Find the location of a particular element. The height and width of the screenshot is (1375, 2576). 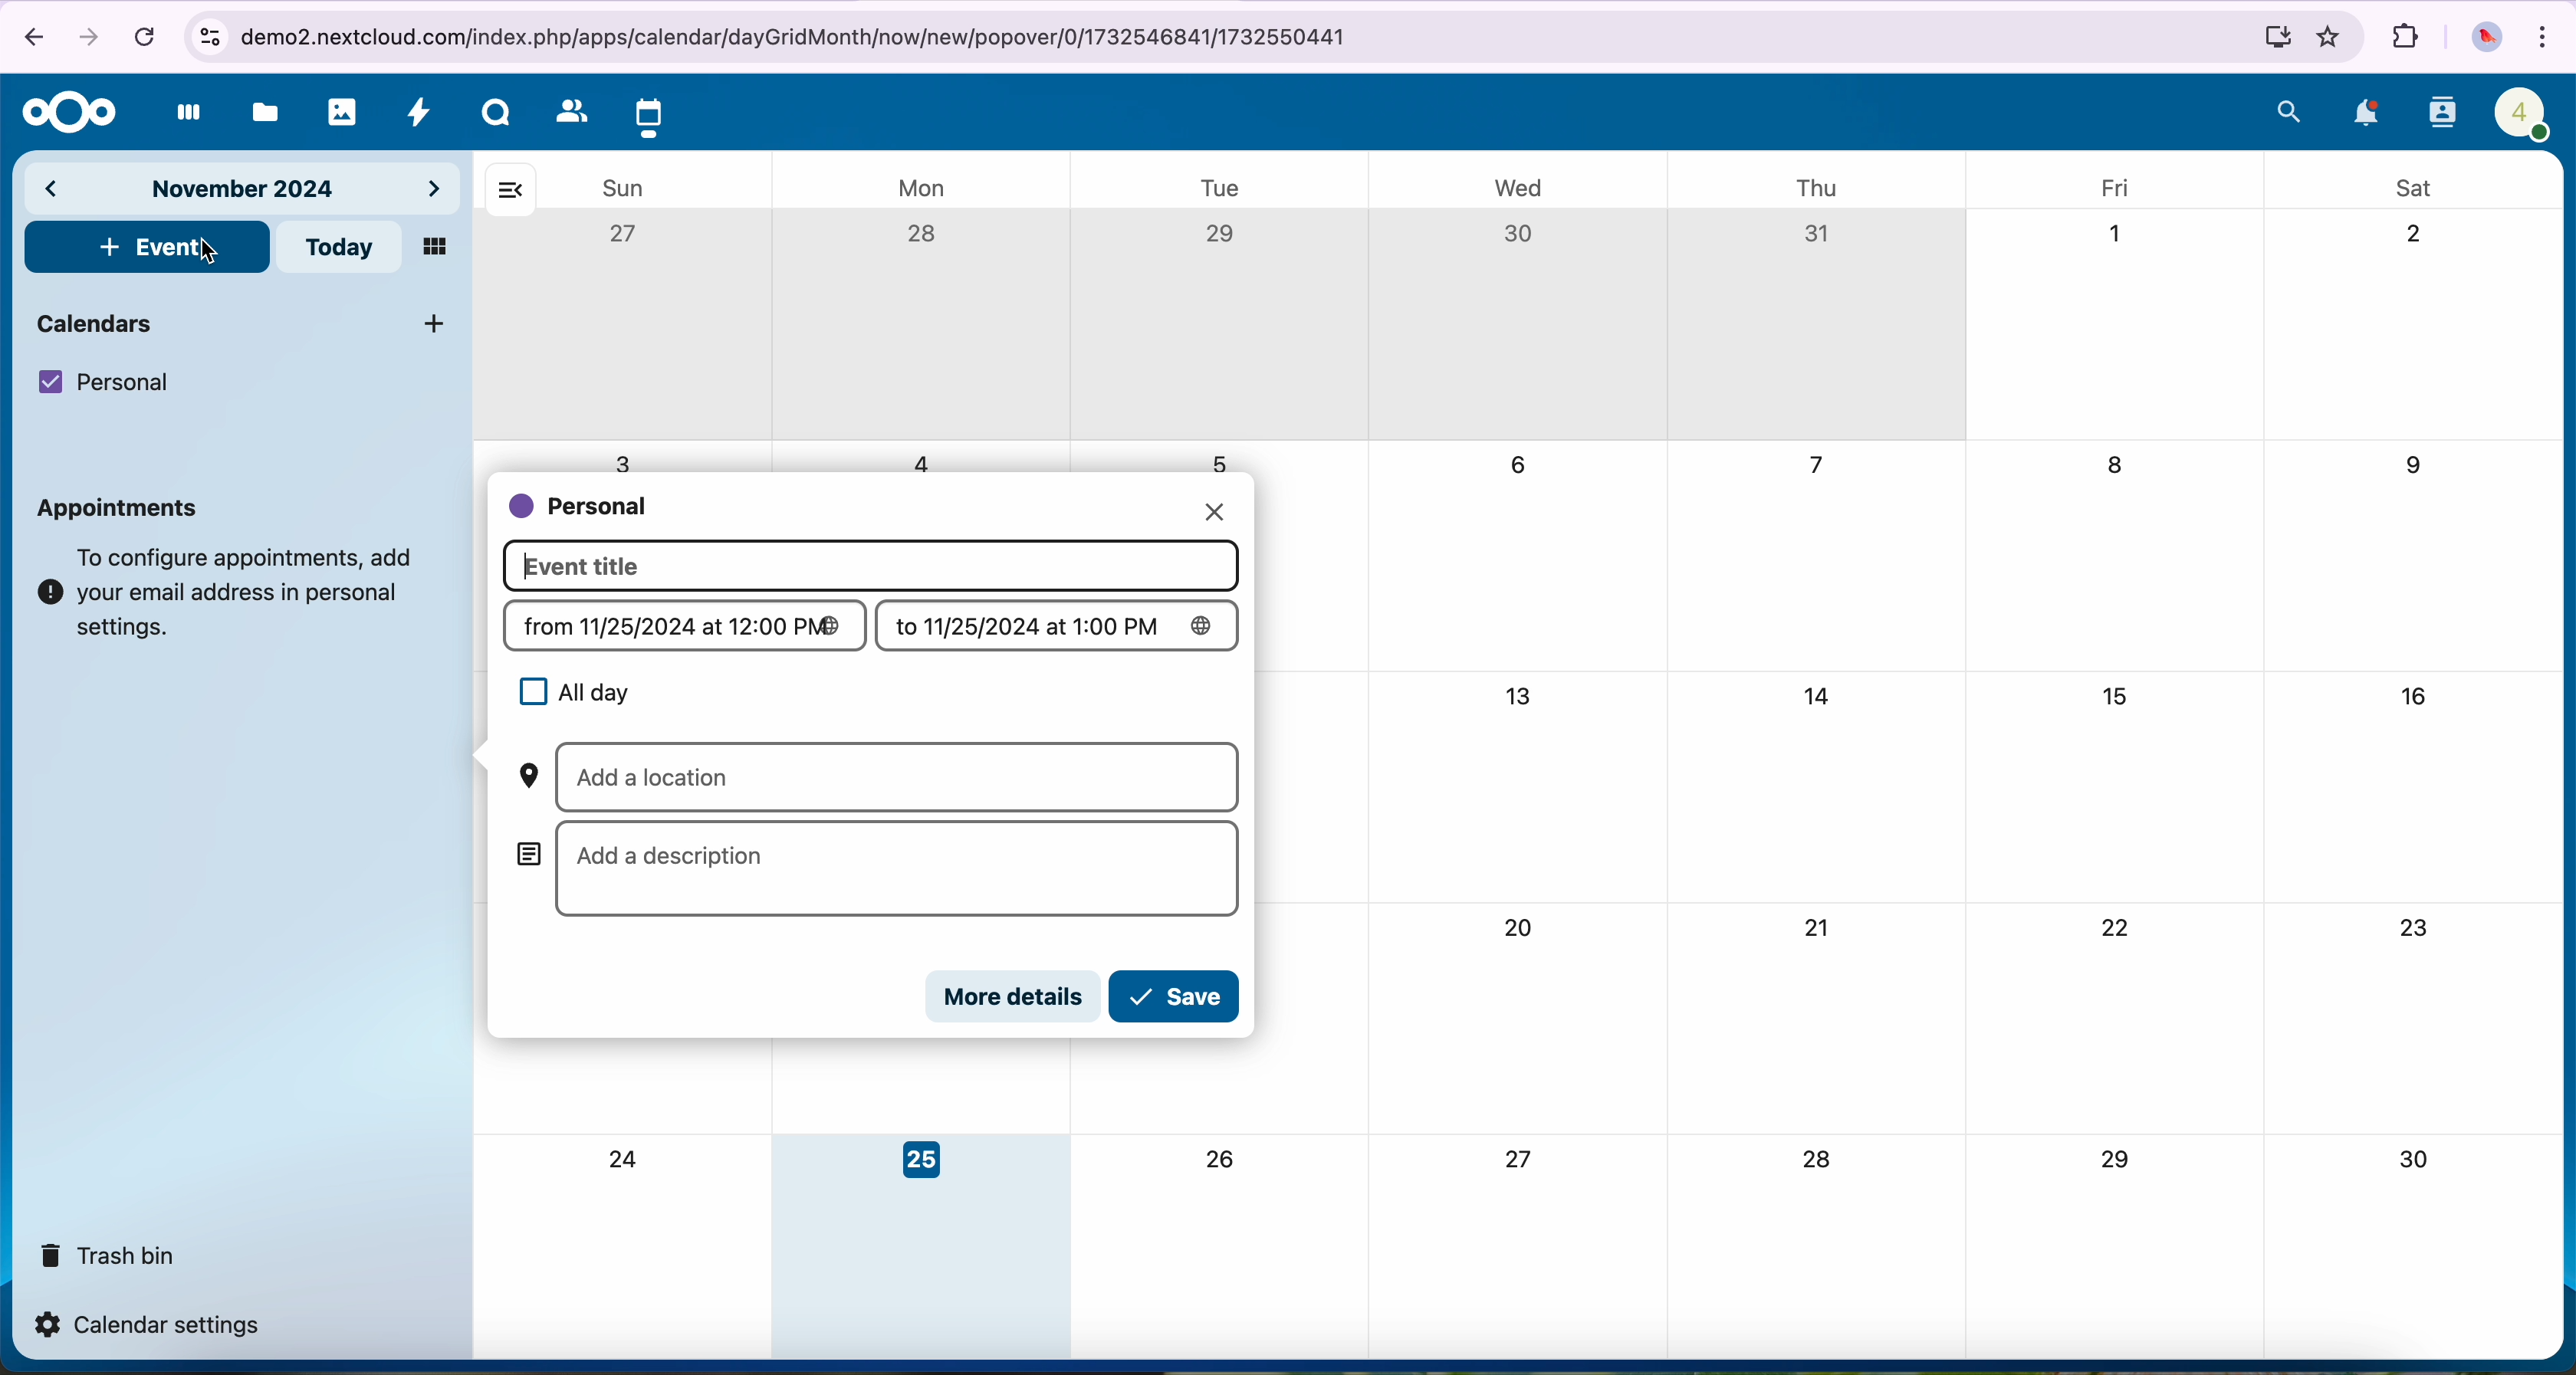

contacts is located at coordinates (2439, 114).